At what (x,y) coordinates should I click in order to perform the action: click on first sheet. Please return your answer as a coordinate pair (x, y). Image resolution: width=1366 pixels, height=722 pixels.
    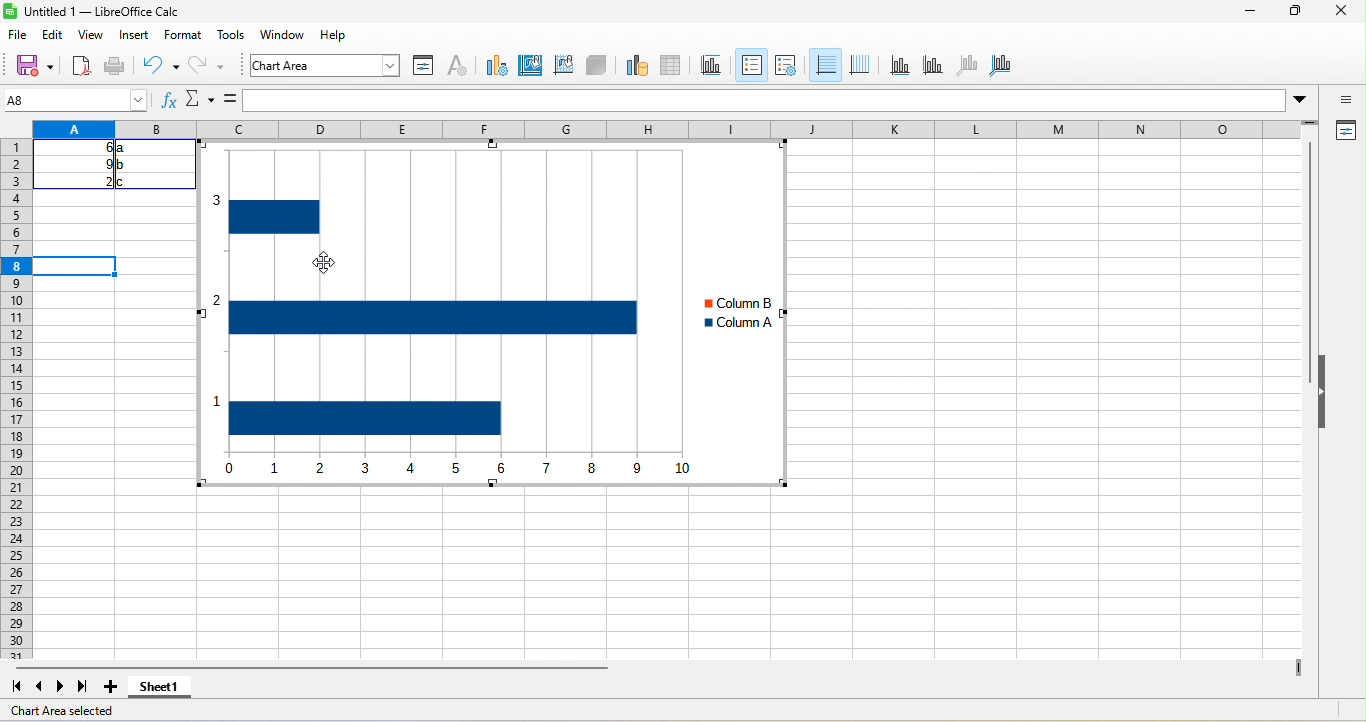
    Looking at the image, I should click on (16, 688).